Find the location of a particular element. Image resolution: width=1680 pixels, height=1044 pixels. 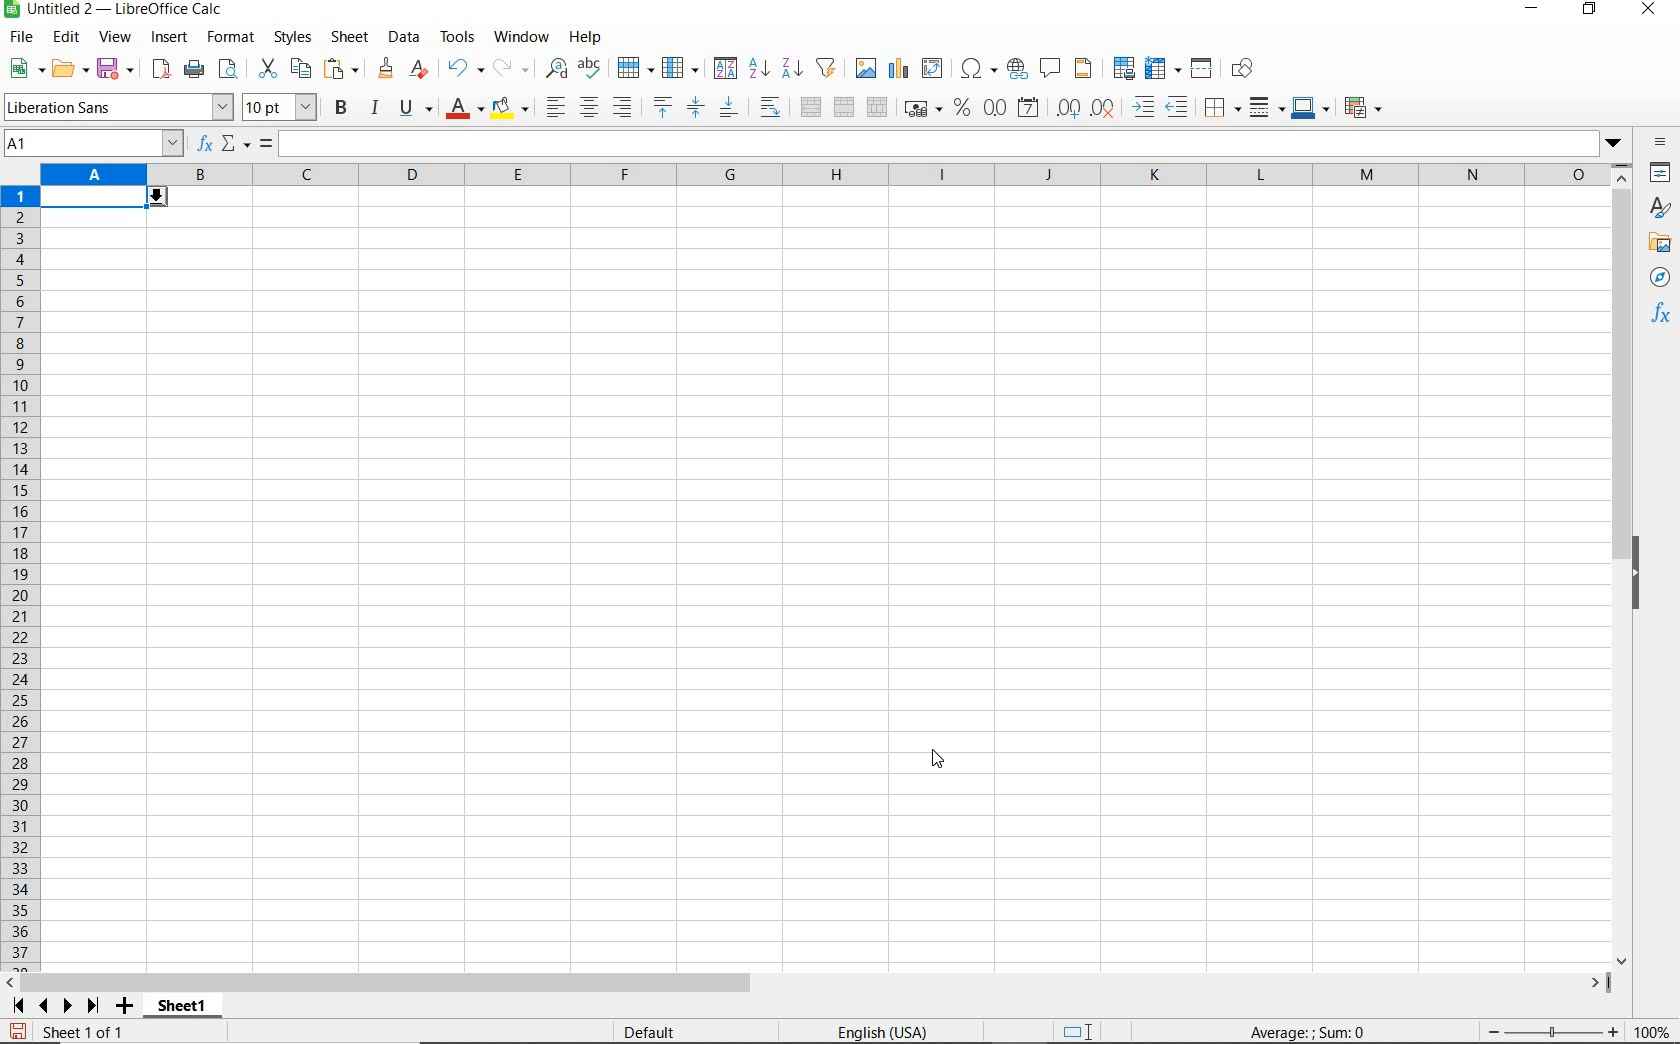

align bottom is located at coordinates (727, 110).